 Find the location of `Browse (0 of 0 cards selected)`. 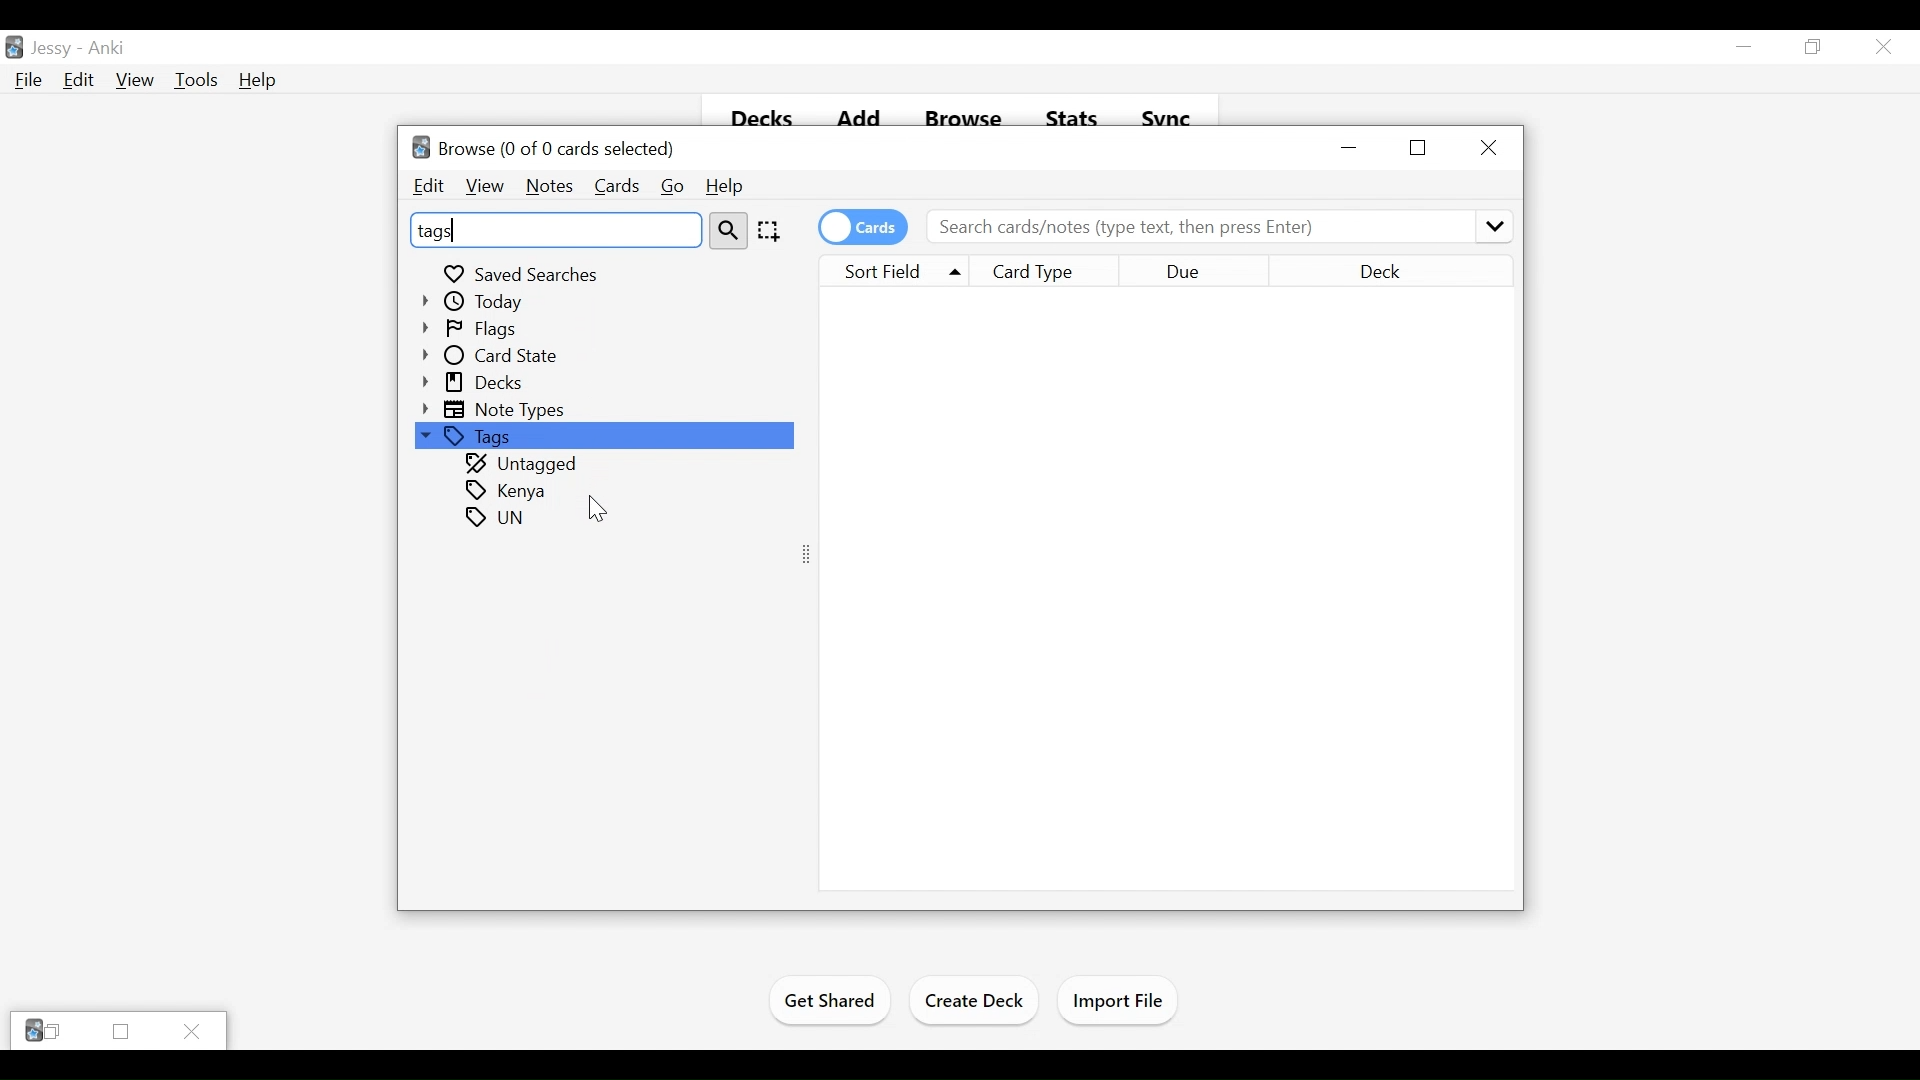

Browse (0 of 0 cards selected) is located at coordinates (545, 149).